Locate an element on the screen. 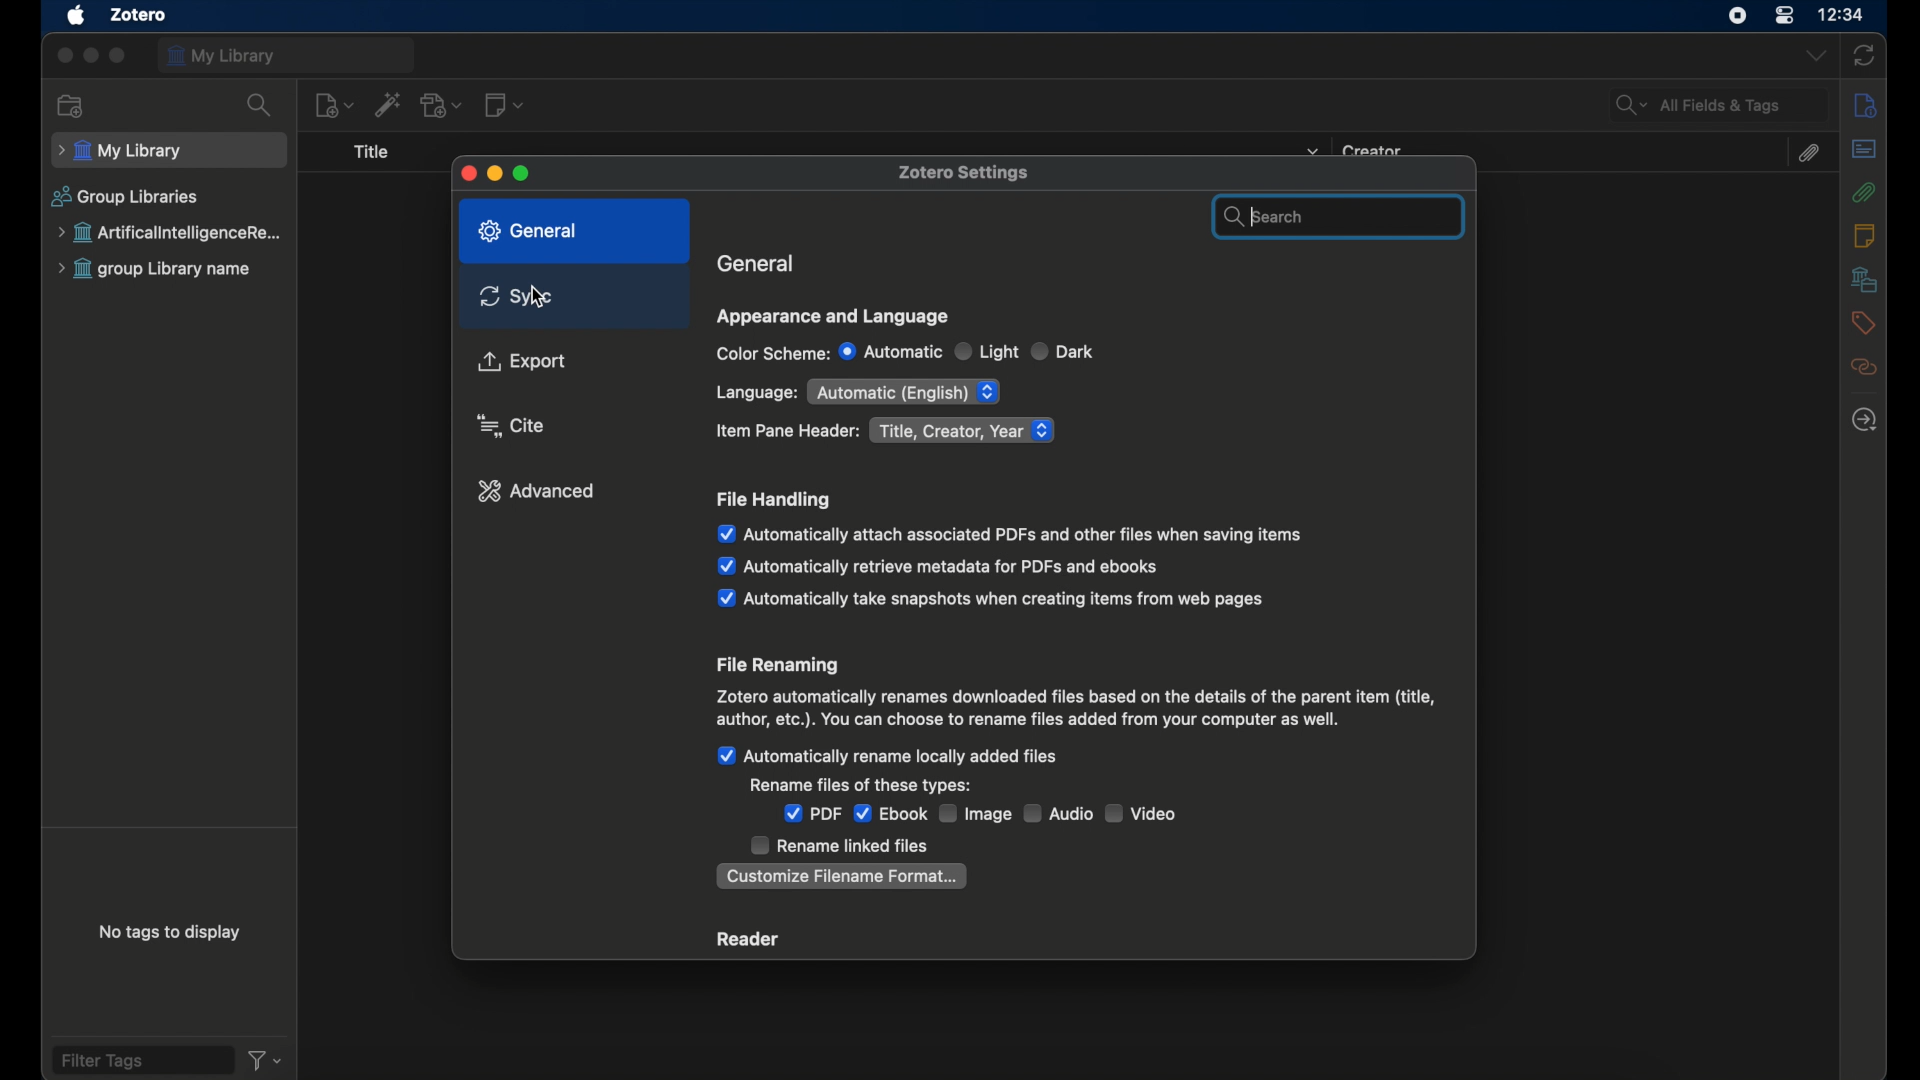 The height and width of the screenshot is (1080, 1920). locate is located at coordinates (1866, 419).